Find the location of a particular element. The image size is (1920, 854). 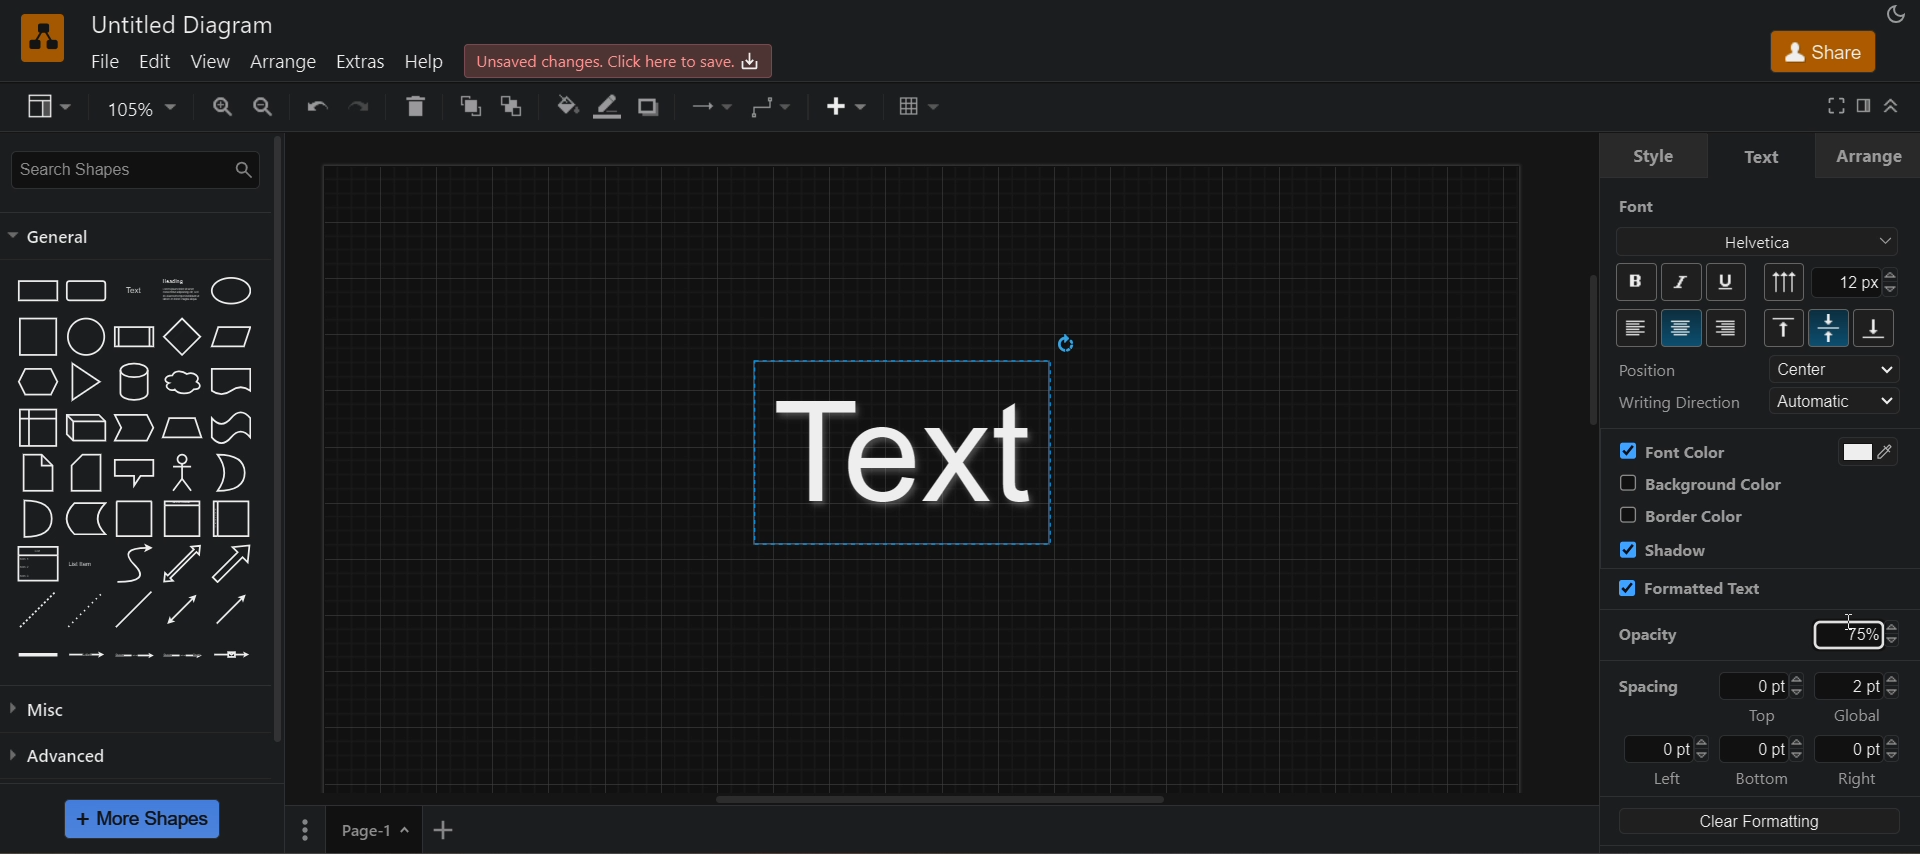

bidirectional arrow is located at coordinates (182, 564).